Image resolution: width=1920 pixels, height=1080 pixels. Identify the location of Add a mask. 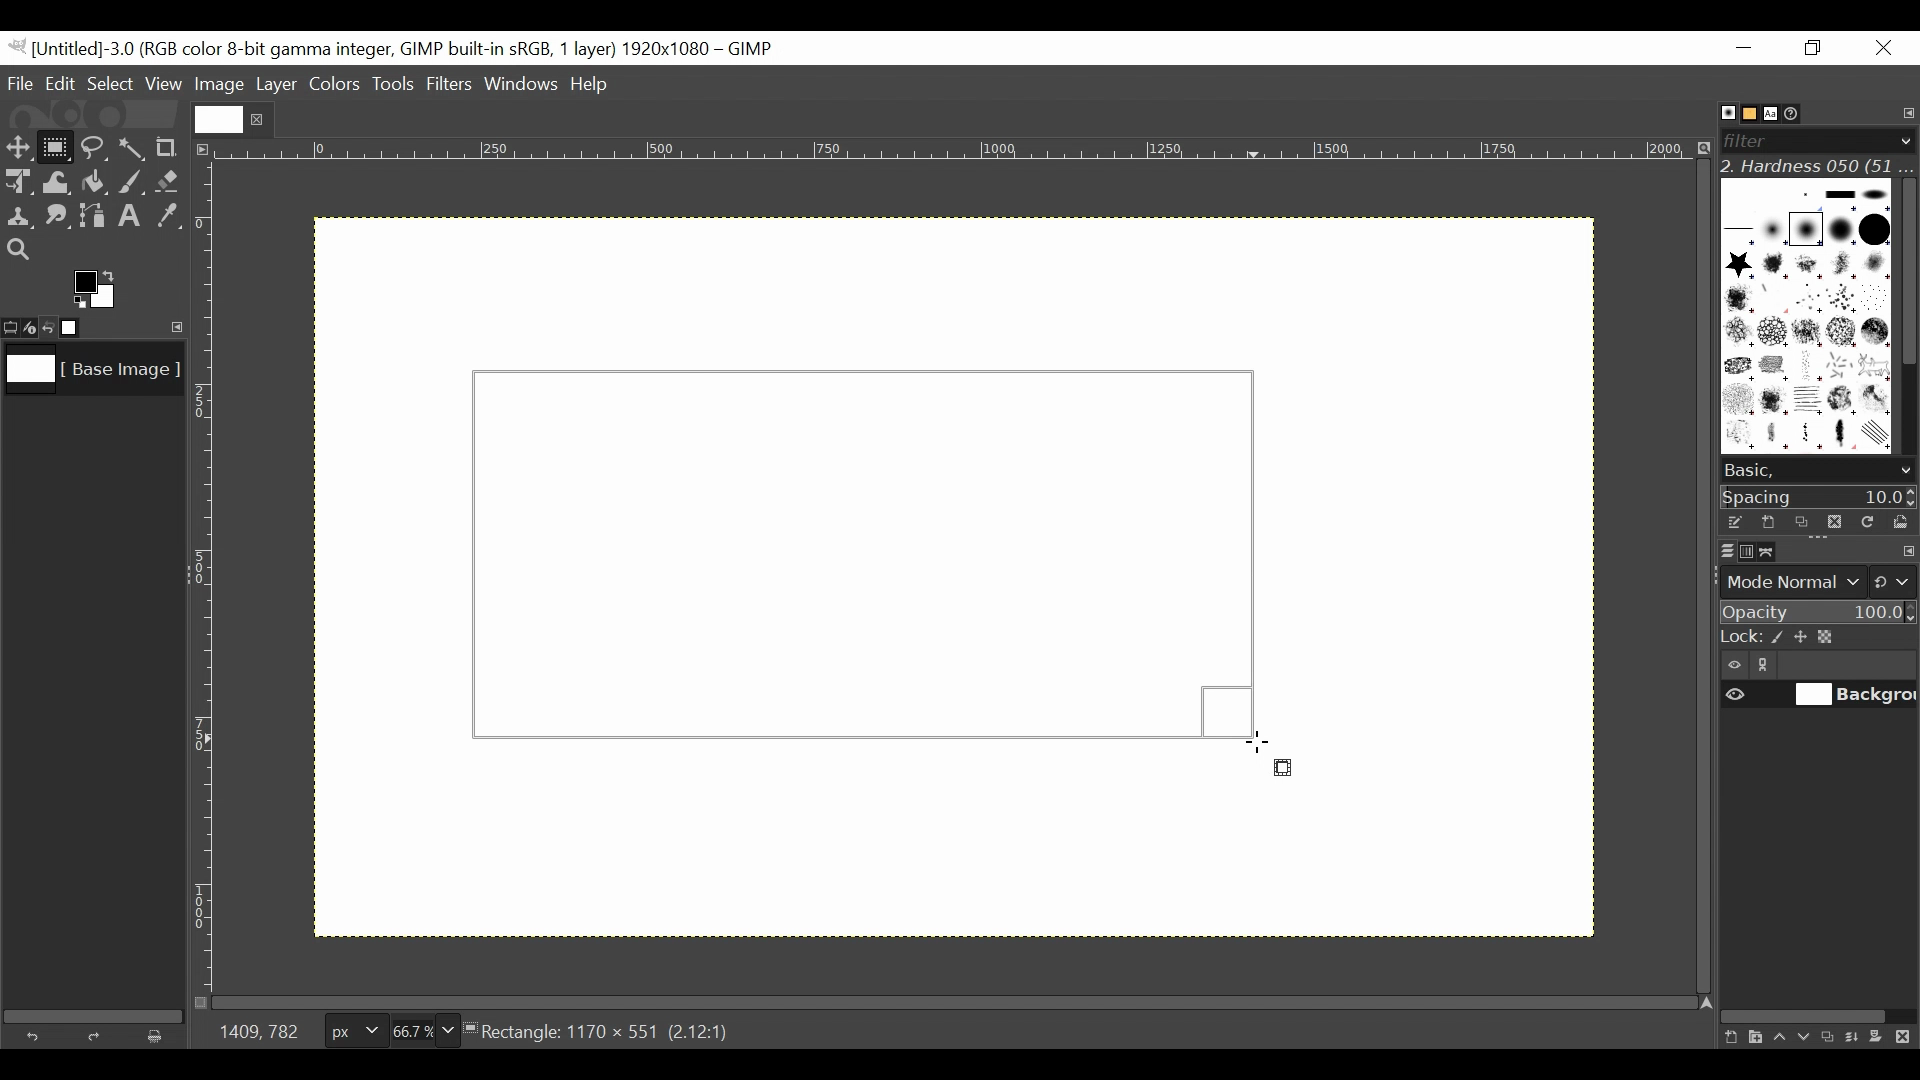
(1882, 1040).